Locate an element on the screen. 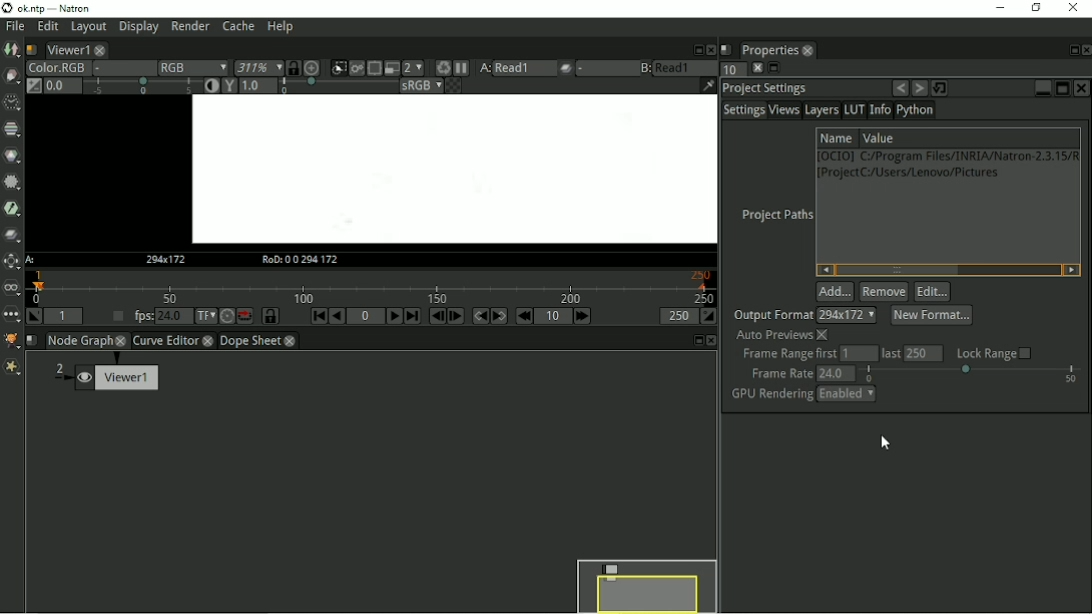 This screenshot has width=1092, height=614. Edit is located at coordinates (47, 27).